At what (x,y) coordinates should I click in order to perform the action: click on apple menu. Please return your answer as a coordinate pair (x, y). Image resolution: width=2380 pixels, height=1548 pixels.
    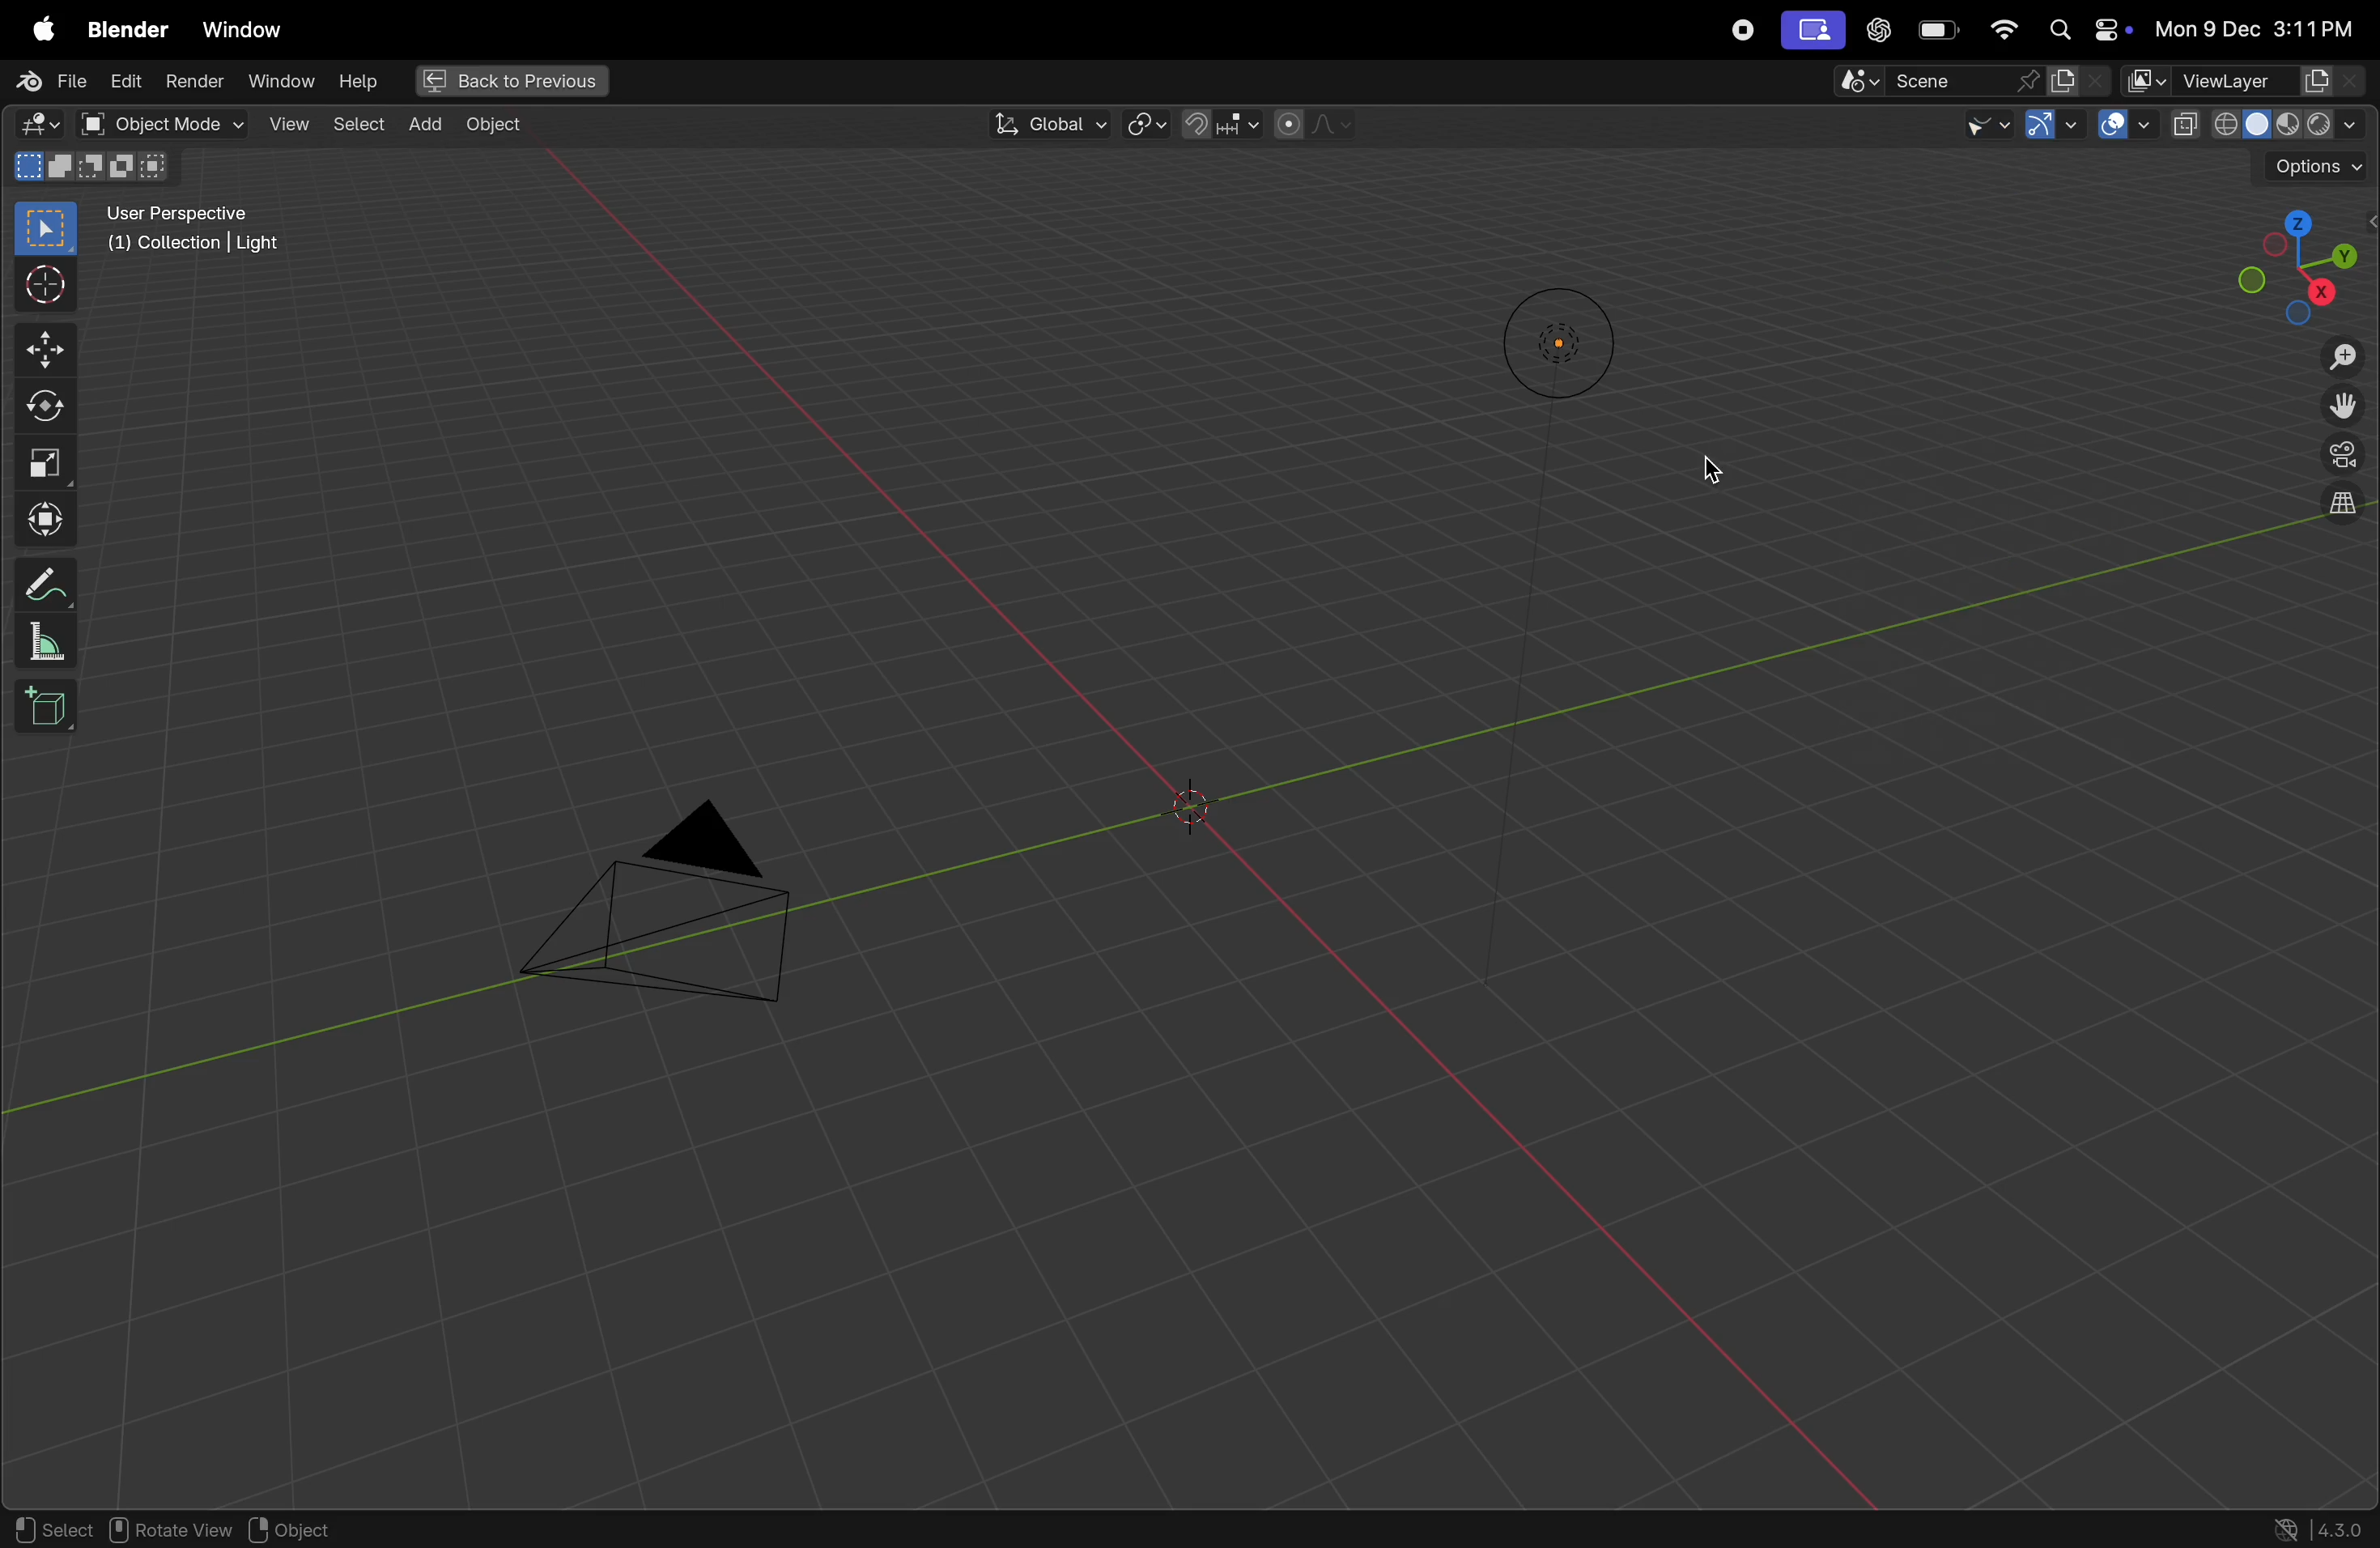
    Looking at the image, I should click on (36, 31).